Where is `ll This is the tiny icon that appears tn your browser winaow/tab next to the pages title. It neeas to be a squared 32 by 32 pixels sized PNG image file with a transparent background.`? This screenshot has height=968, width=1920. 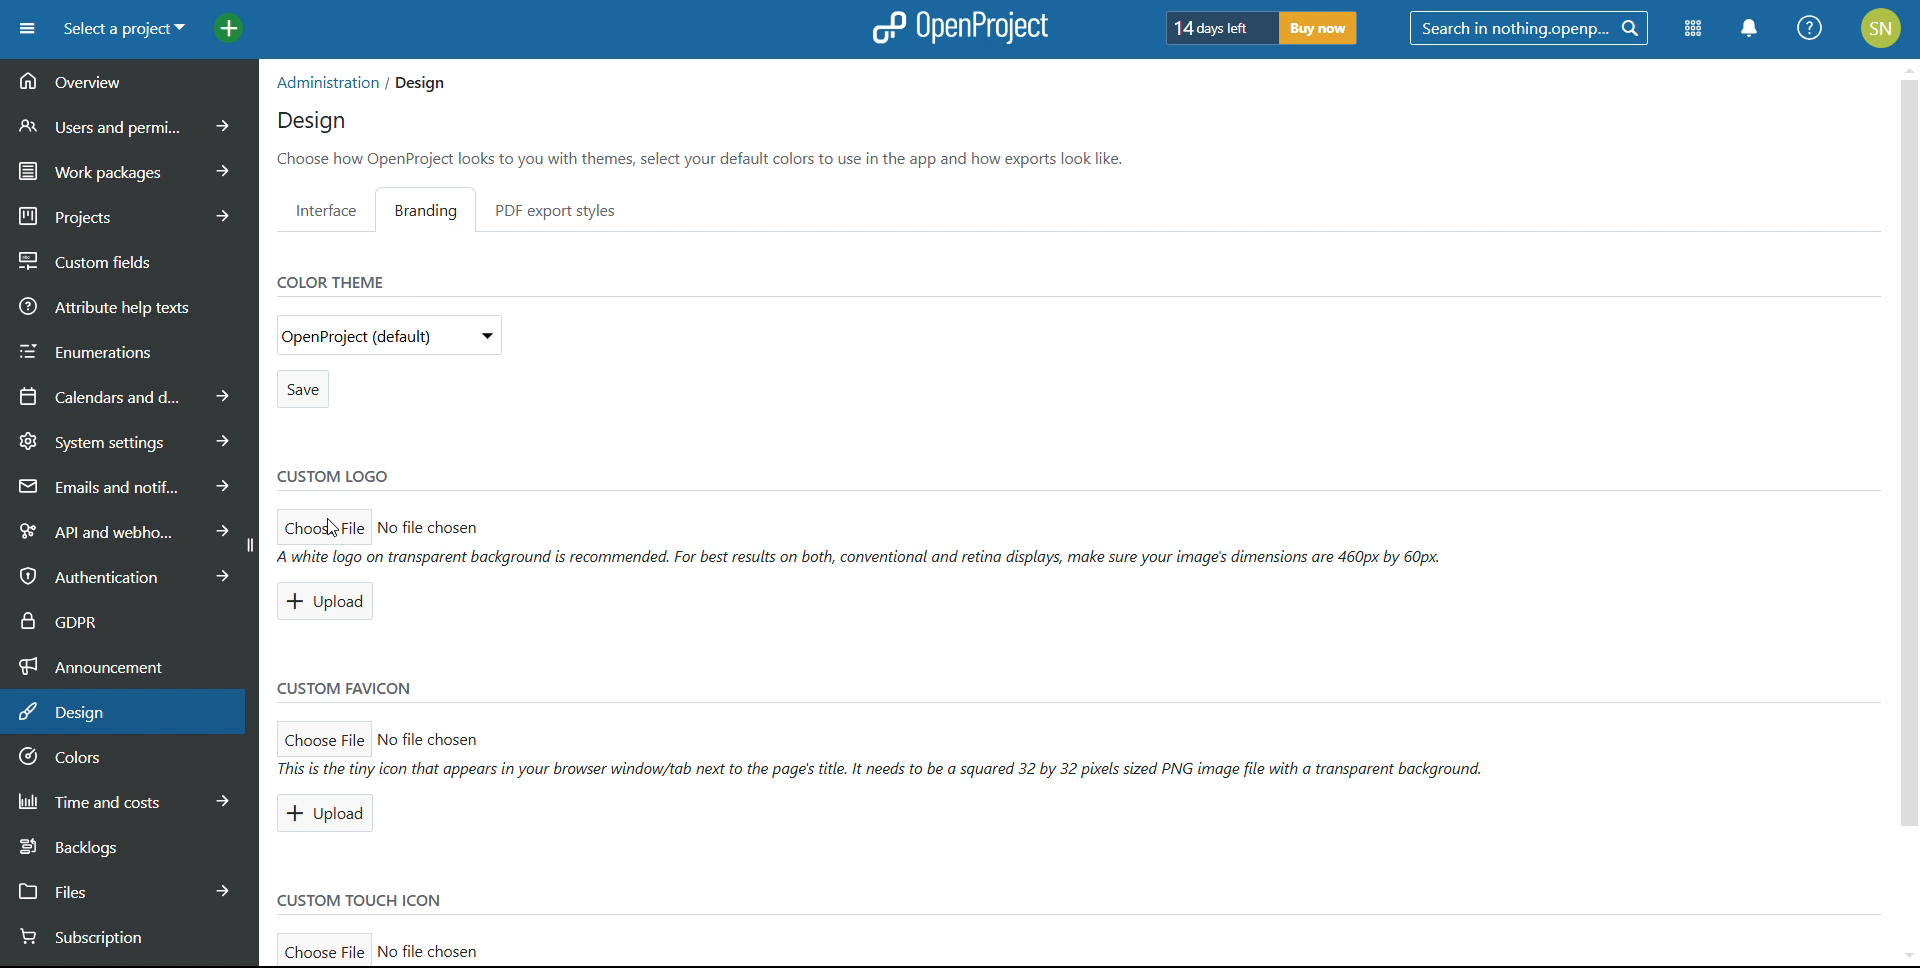 ll This is the tiny icon that appears tn your browser winaow/tab next to the pages title. It neeas to be a squared 32 by 32 pixels sized PNG image file with a transparent background. is located at coordinates (890, 770).